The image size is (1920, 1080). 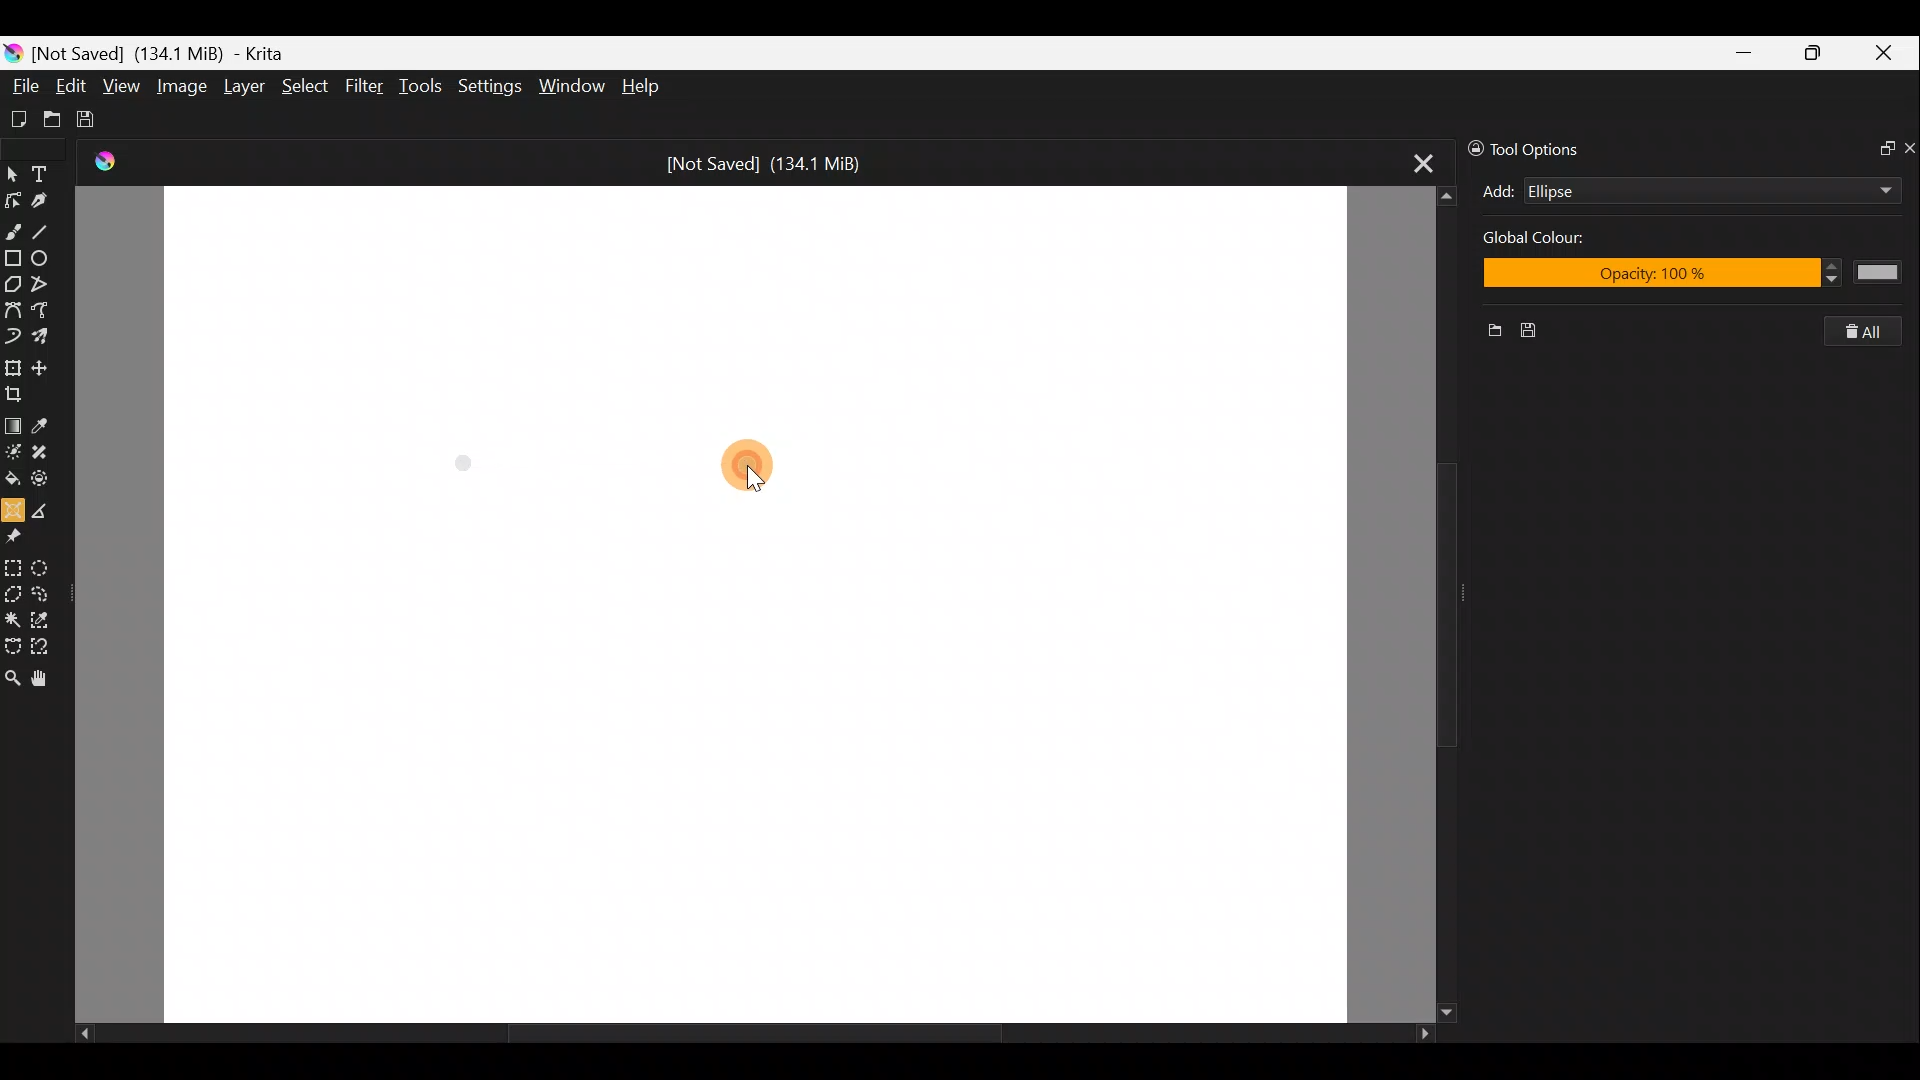 I want to click on Assistant tool, so click(x=13, y=508).